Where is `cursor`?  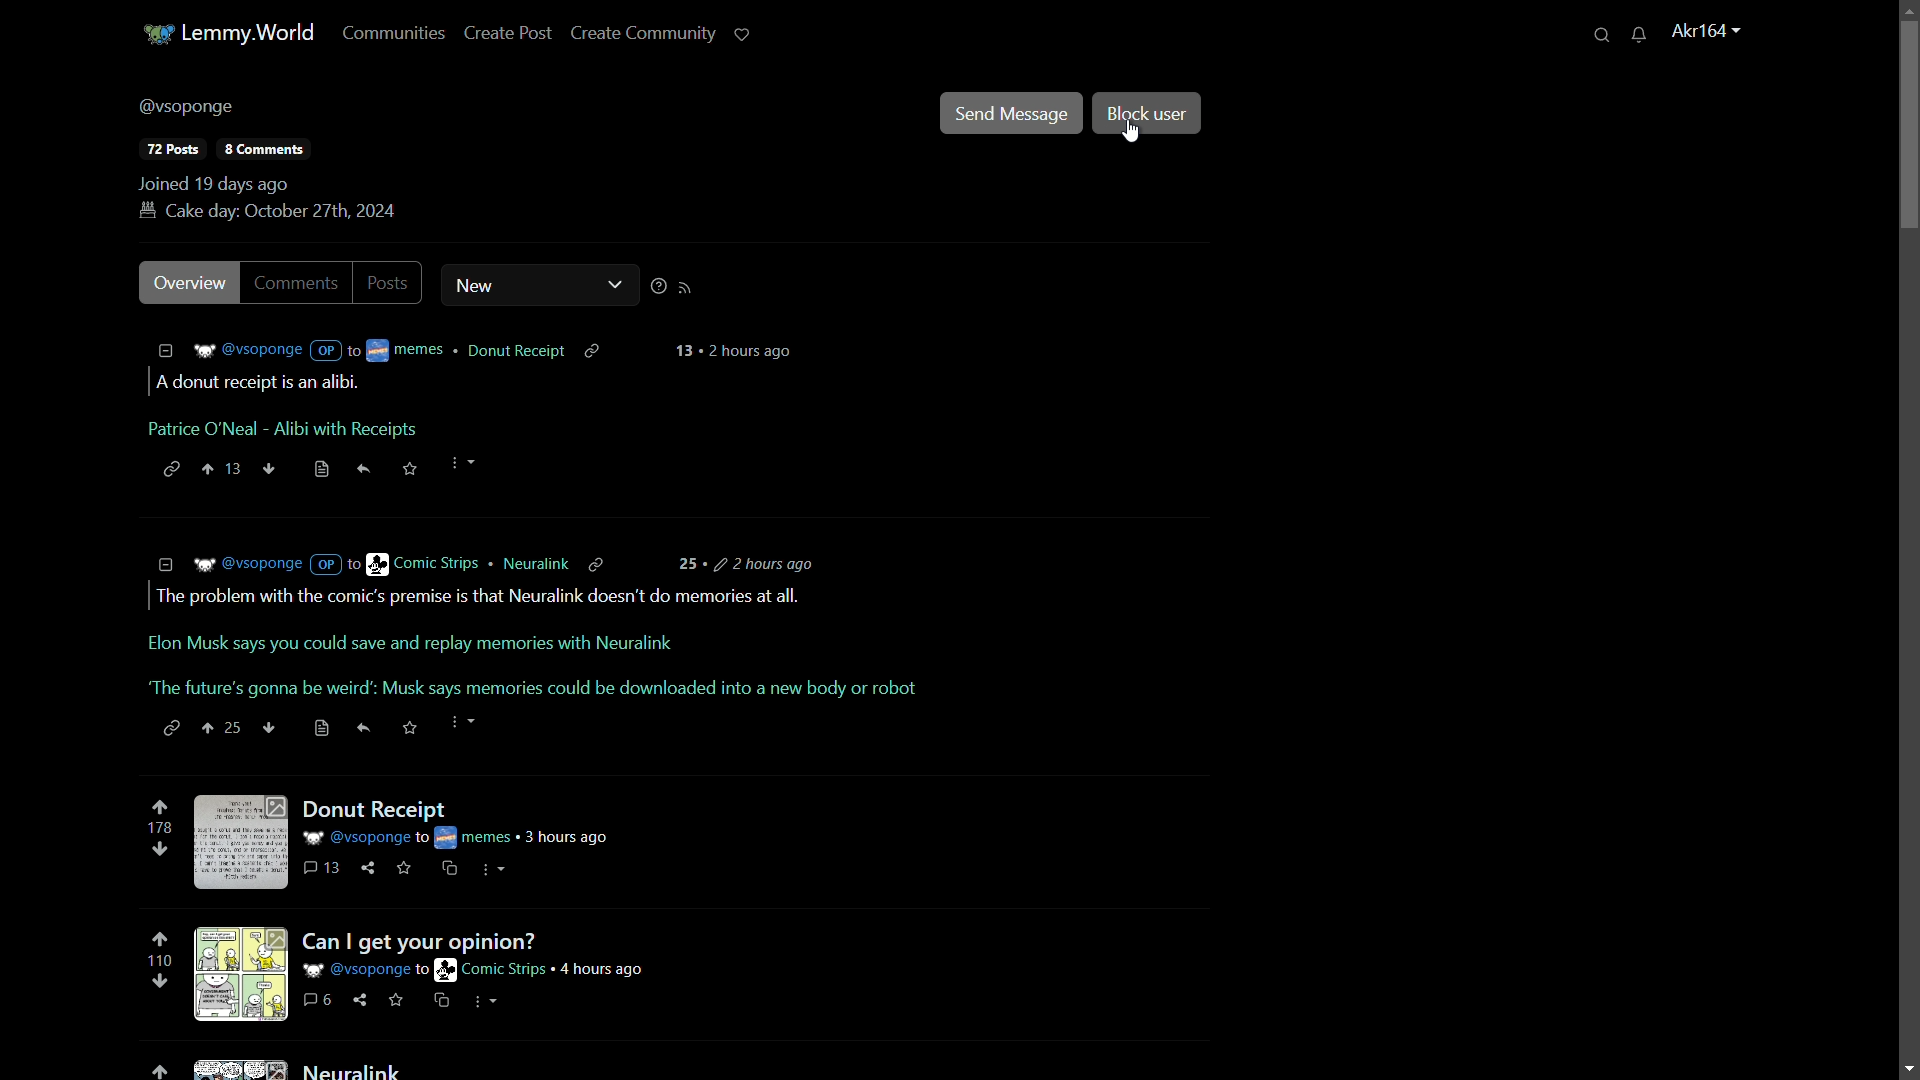
cursor is located at coordinates (1129, 136).